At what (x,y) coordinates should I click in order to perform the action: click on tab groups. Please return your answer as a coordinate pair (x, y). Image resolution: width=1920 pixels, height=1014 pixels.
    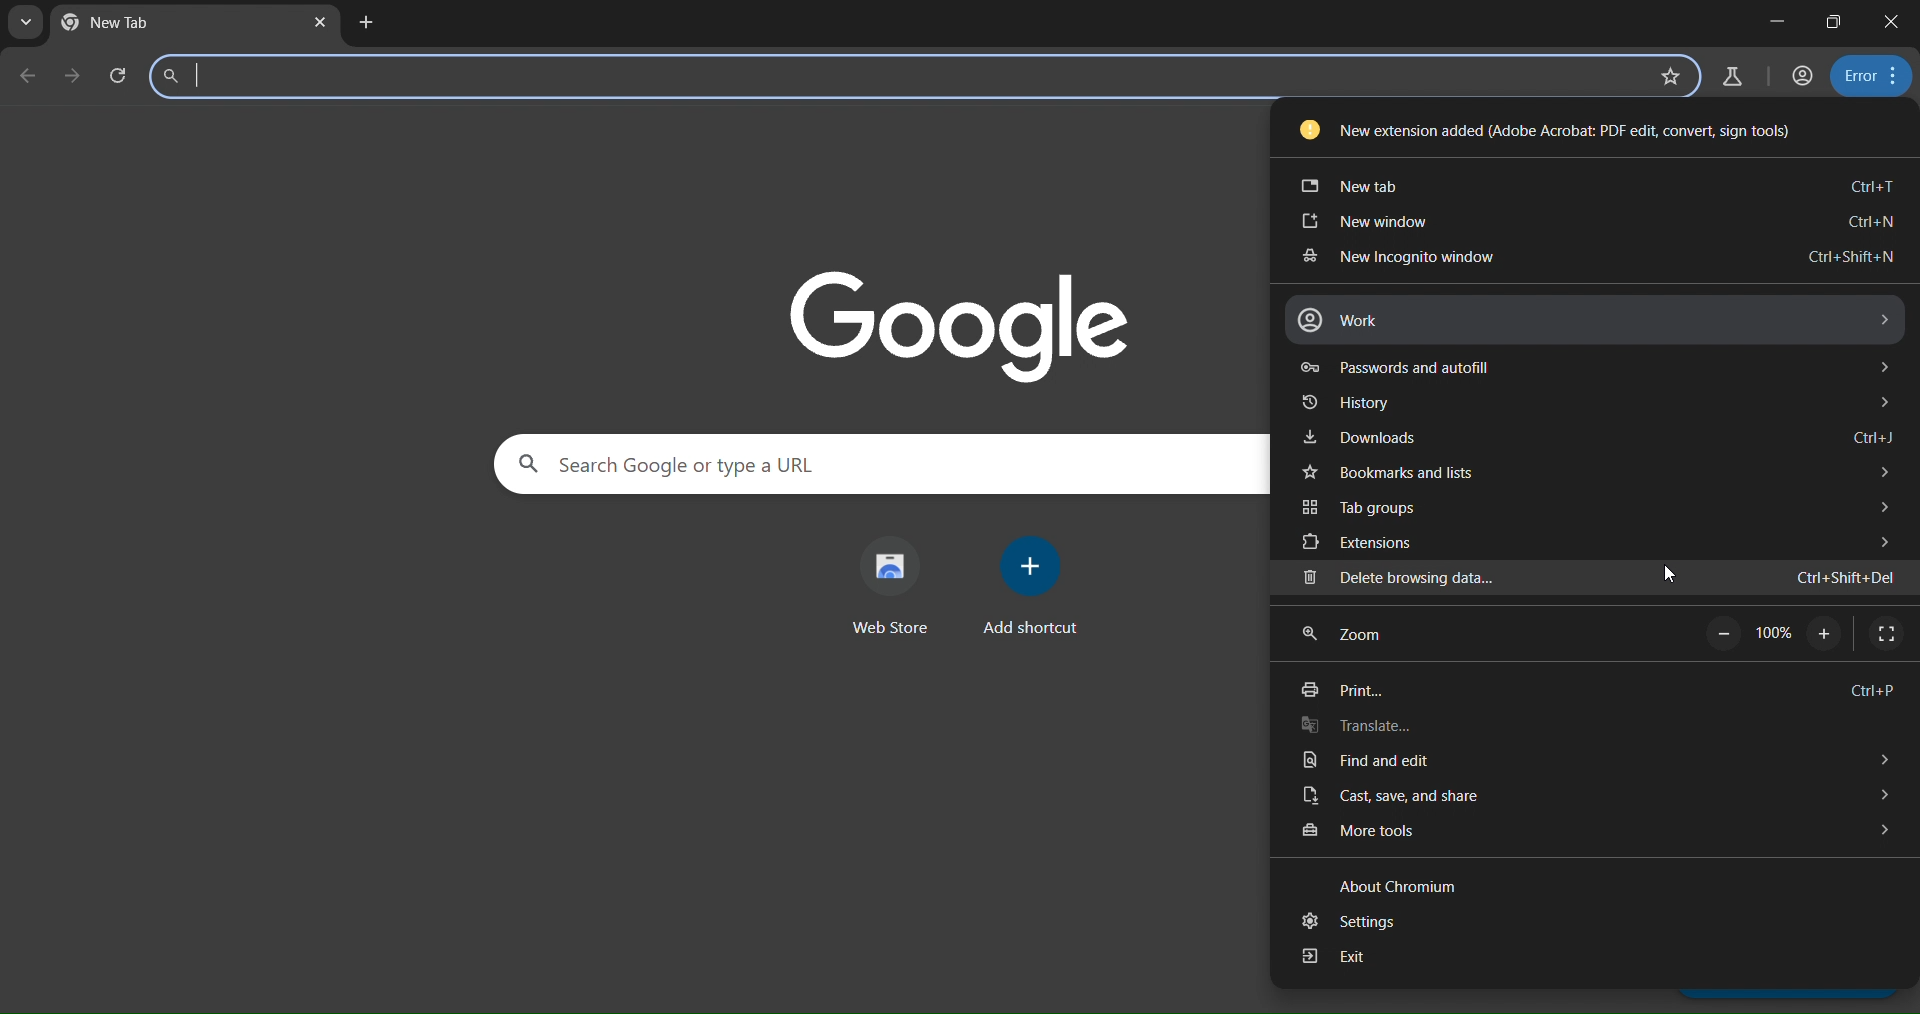
    Looking at the image, I should click on (1595, 508).